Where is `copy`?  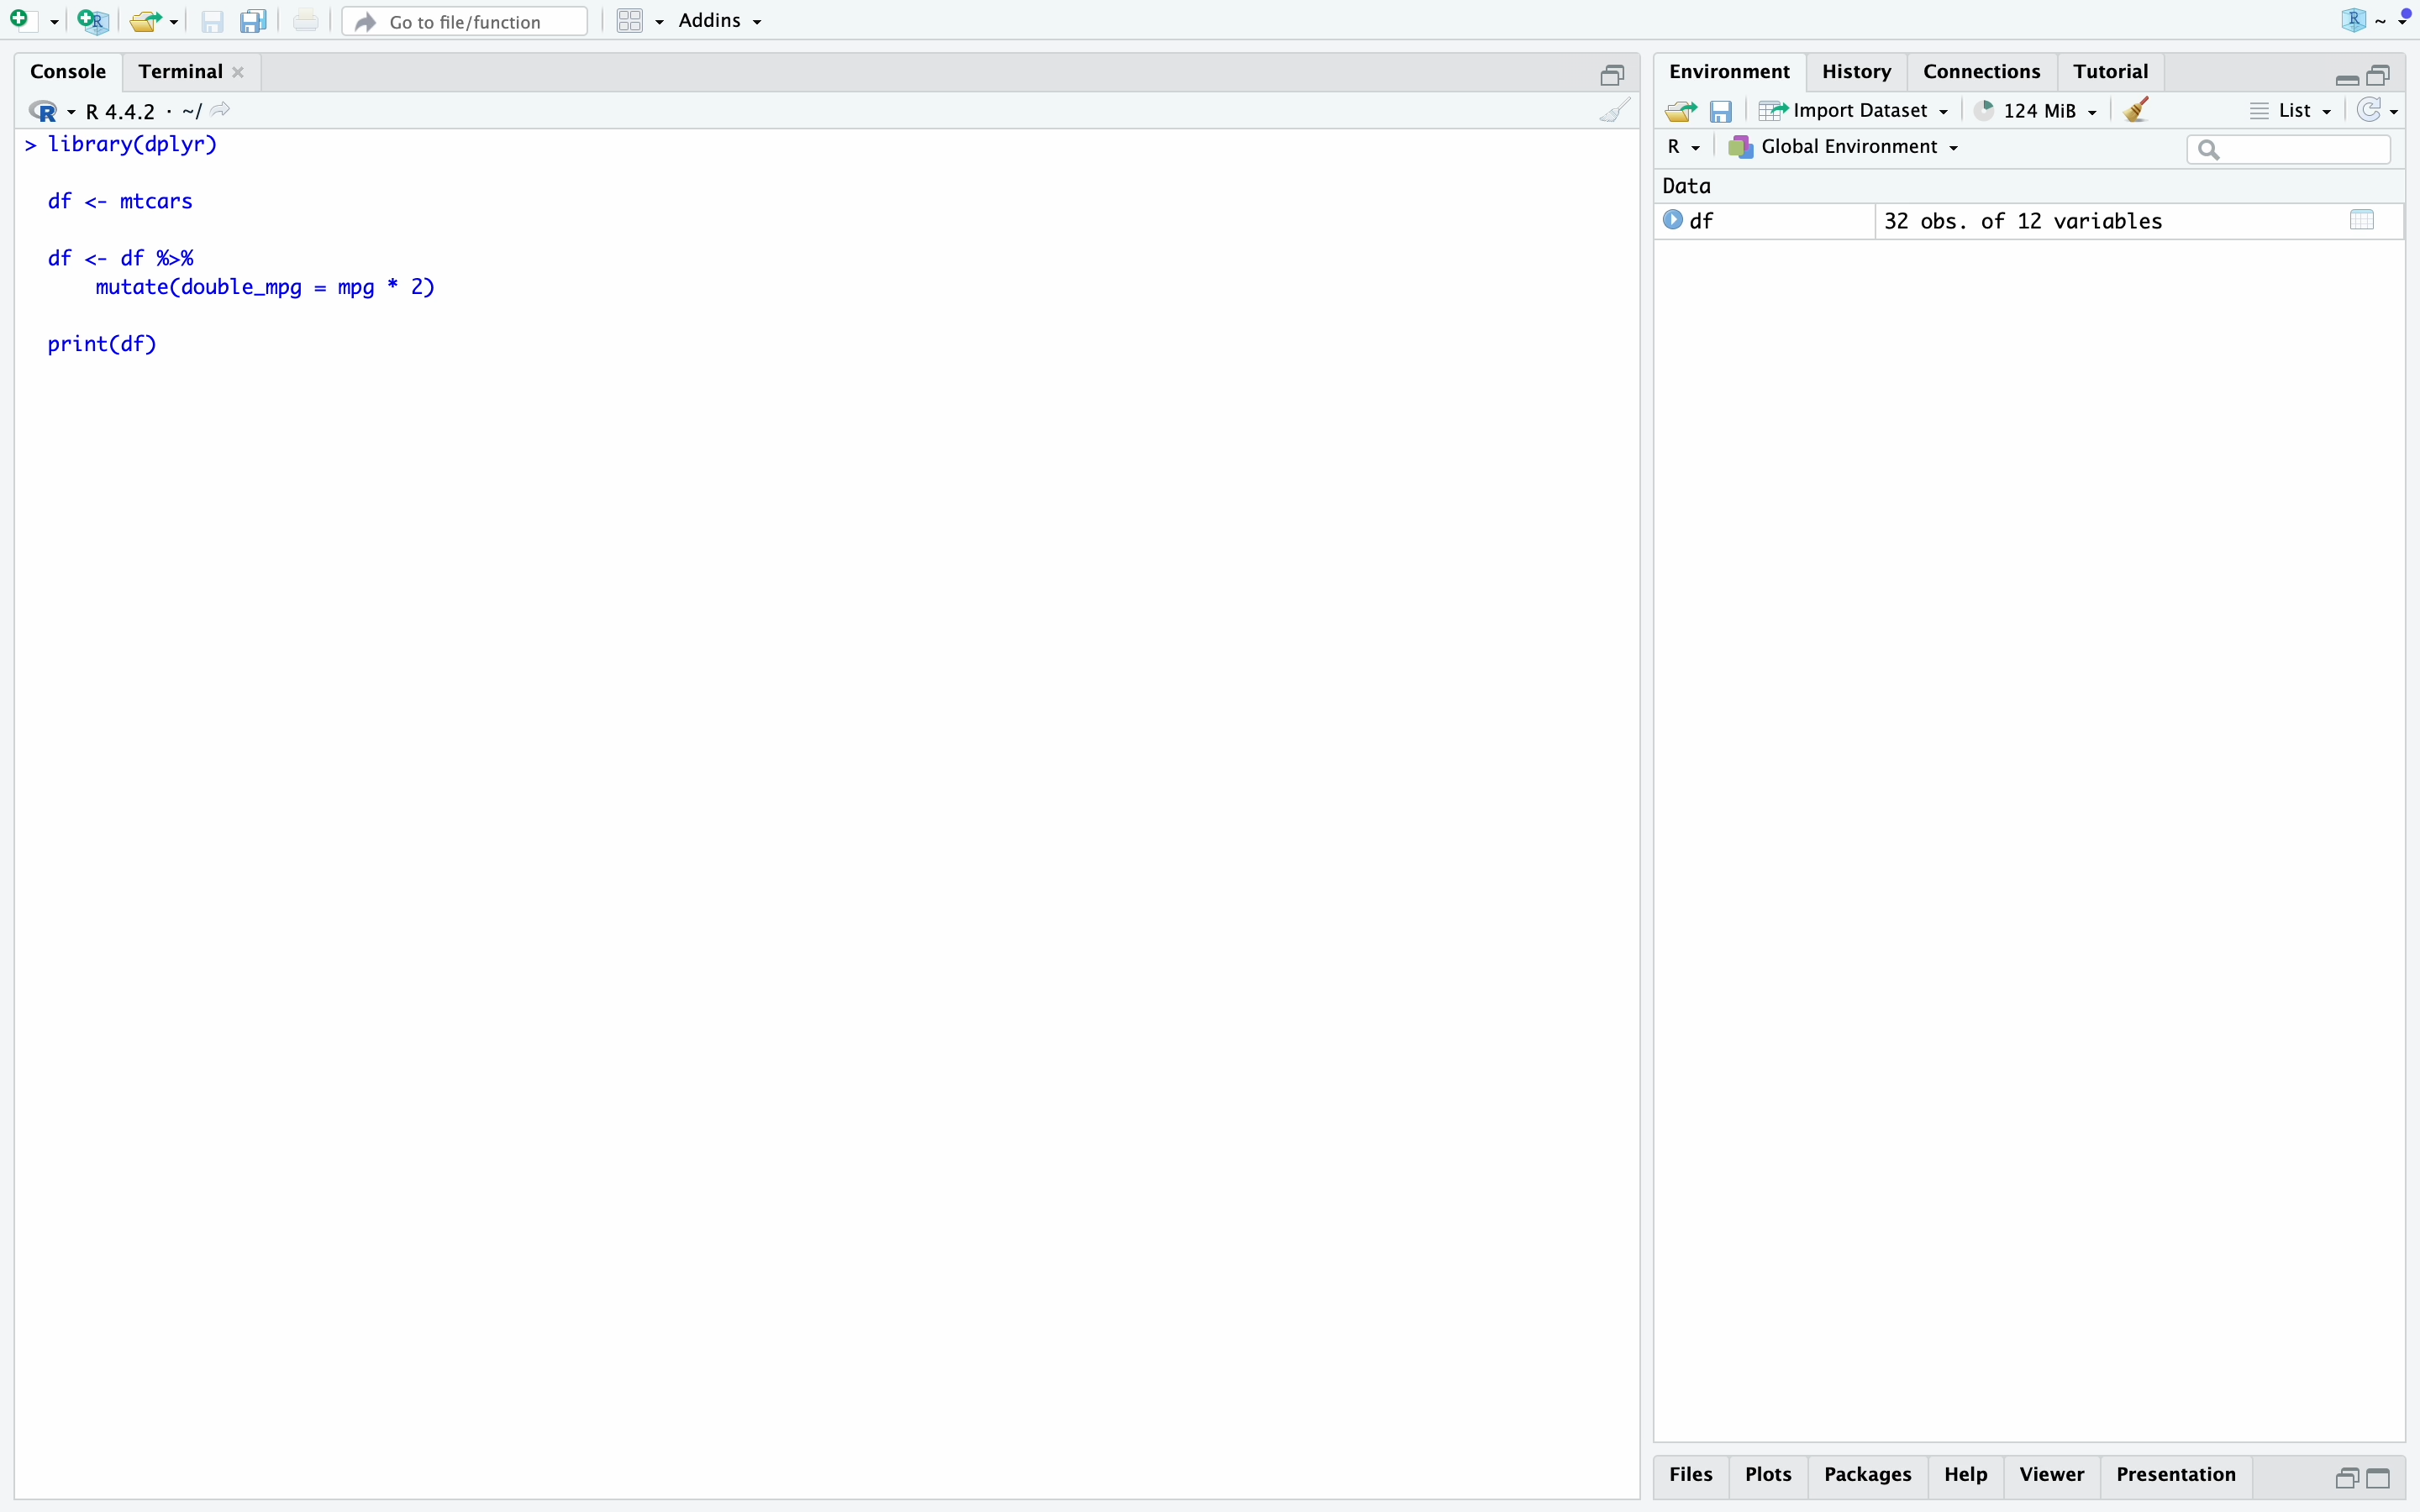 copy is located at coordinates (255, 21).